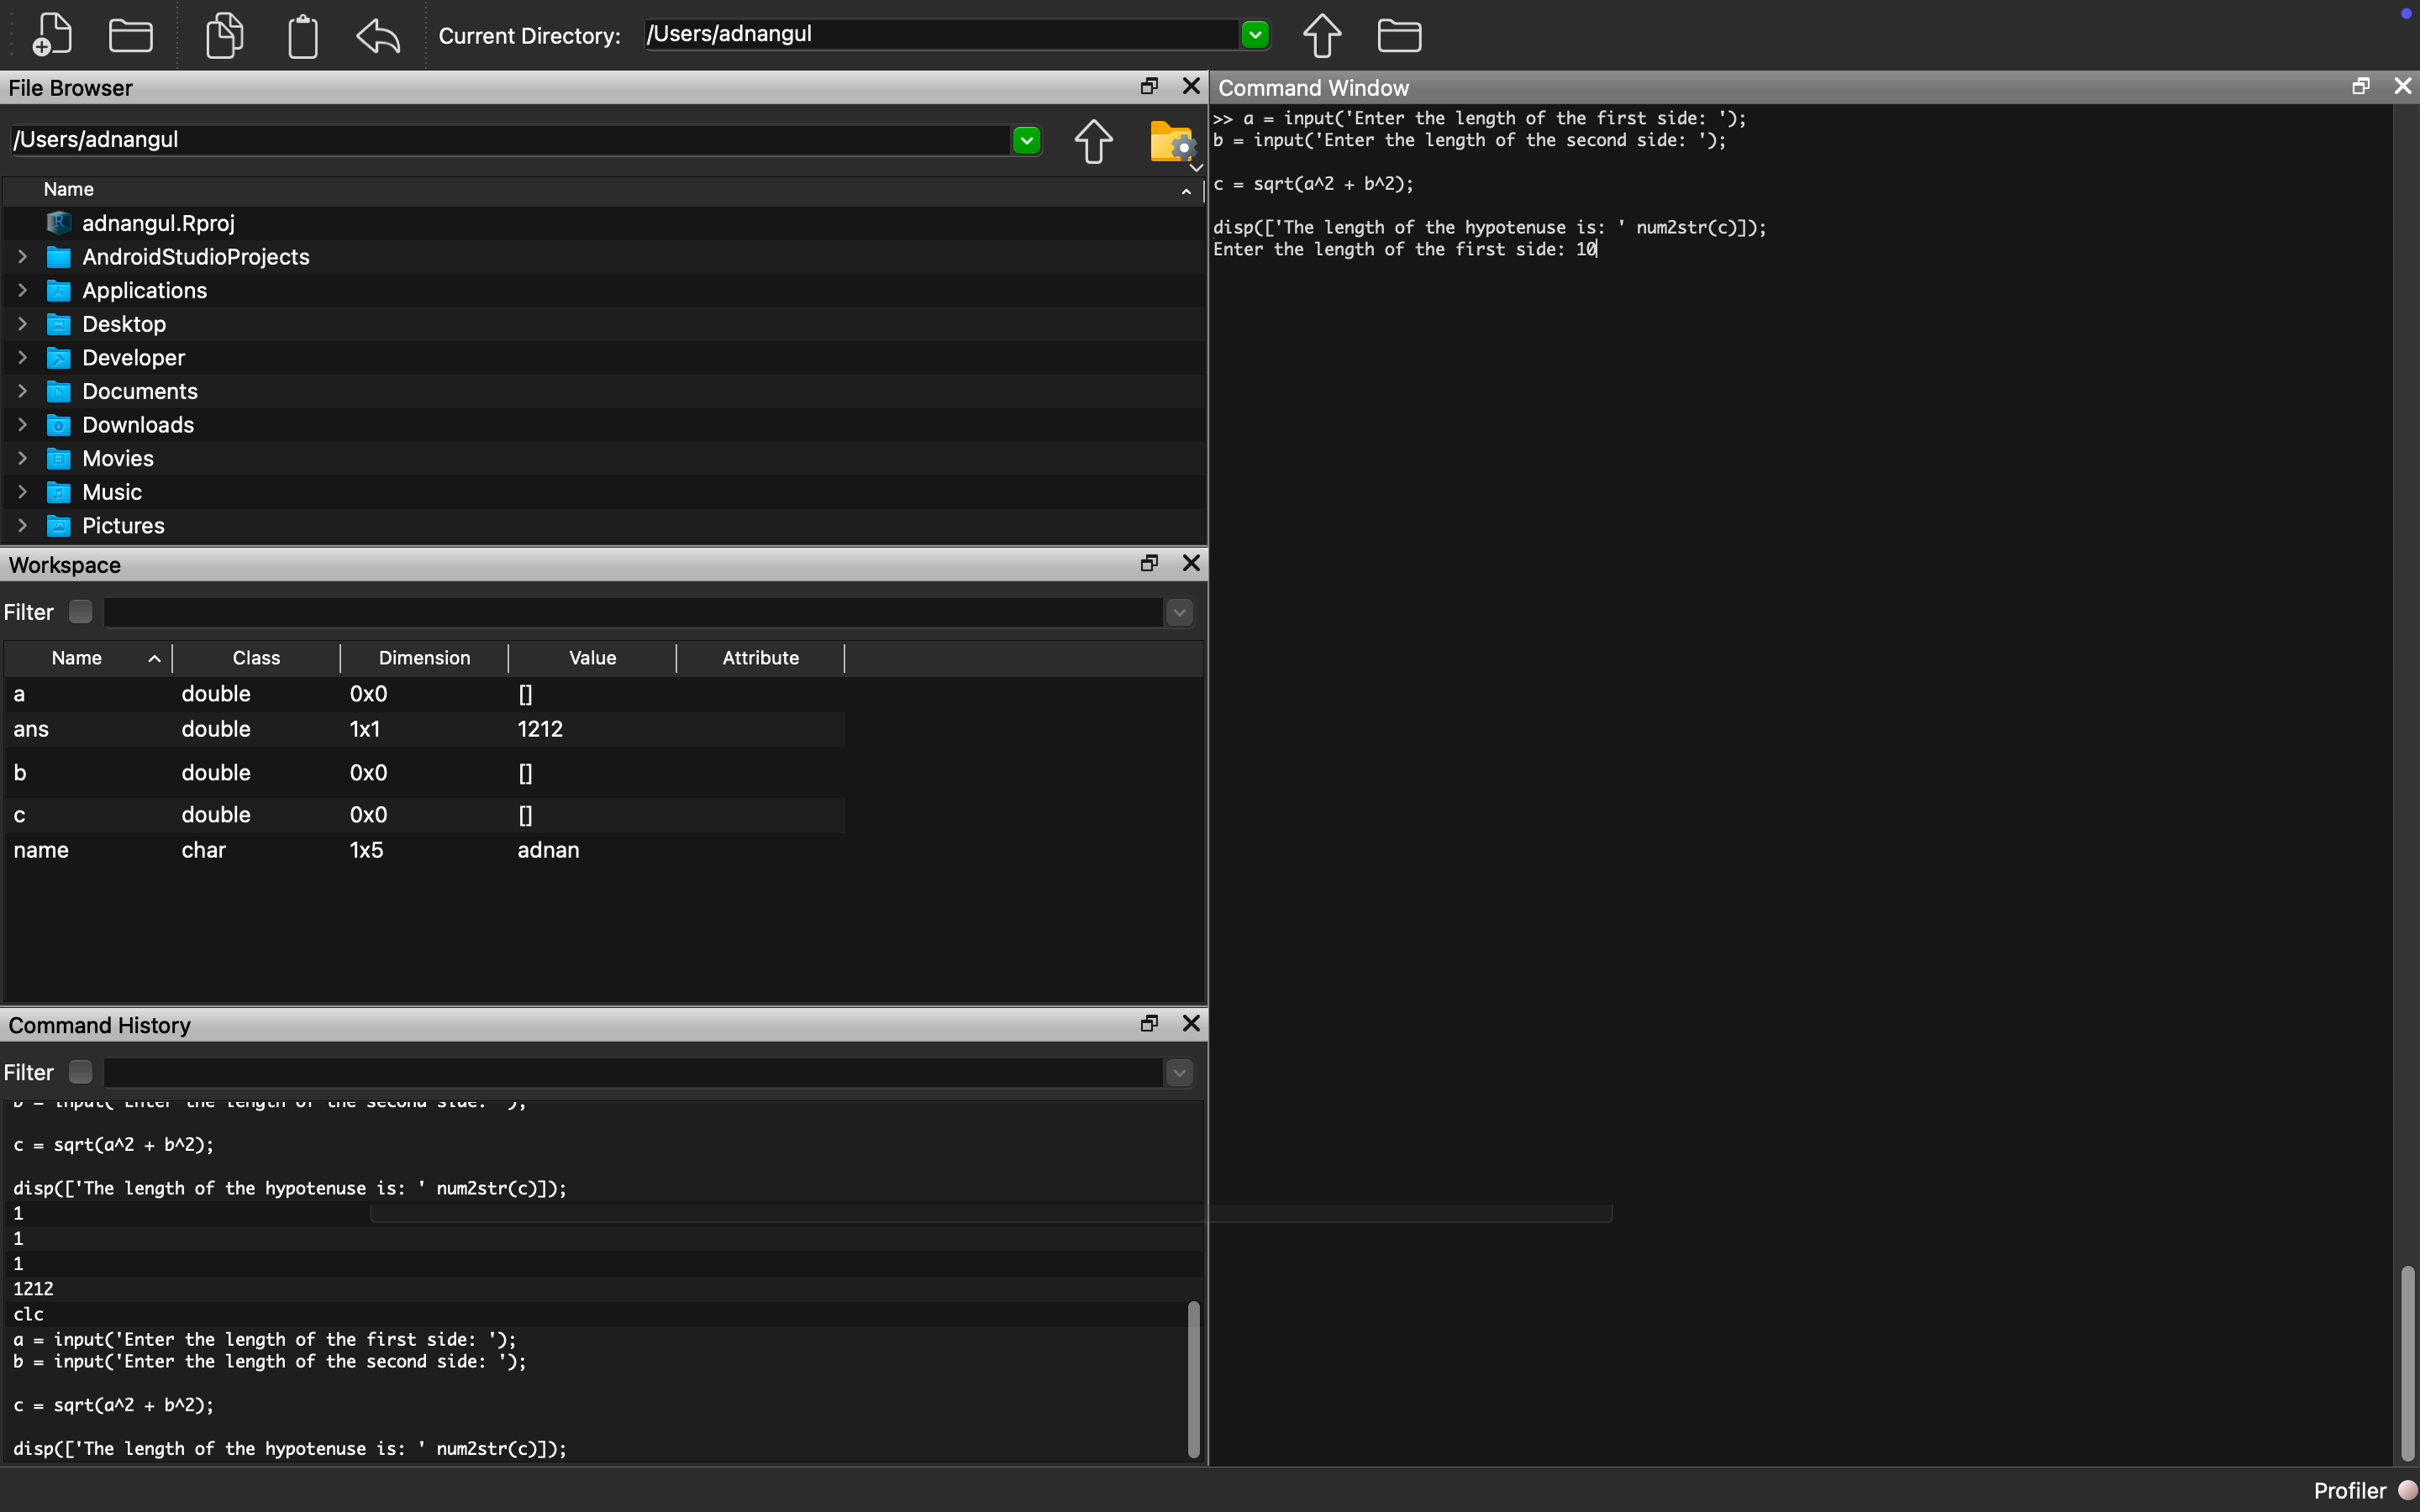  I want to click on 1x1, so click(365, 728).